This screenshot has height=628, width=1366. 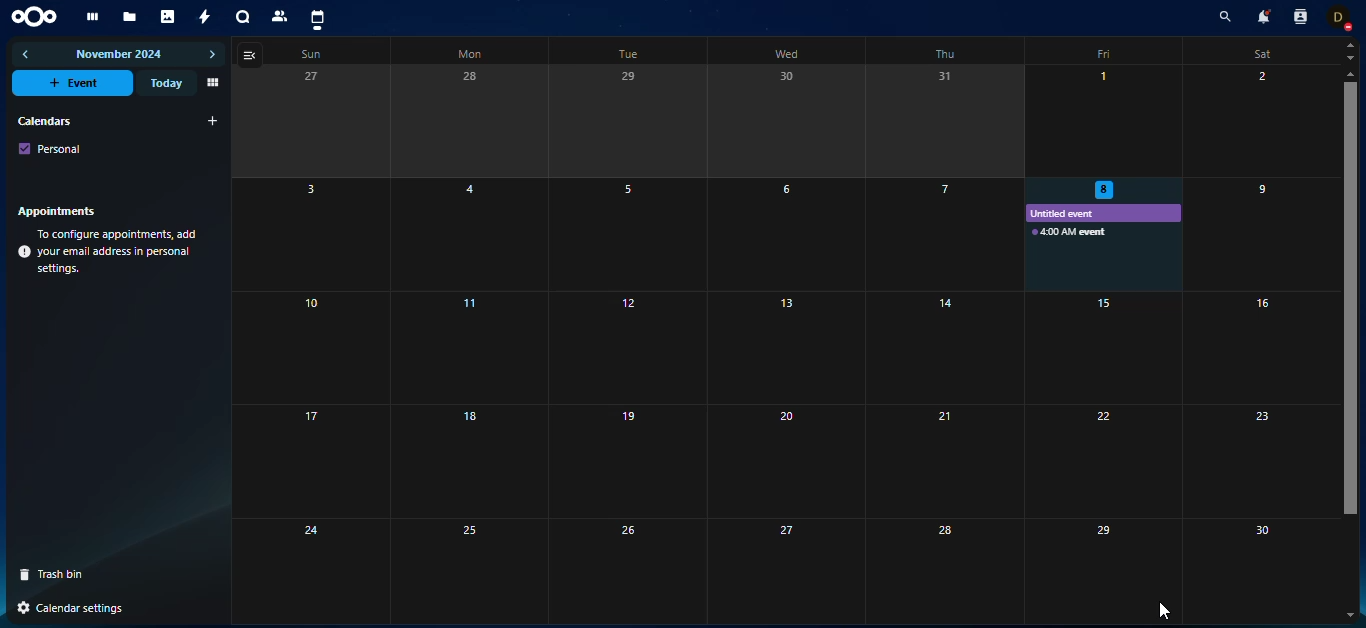 What do you see at coordinates (787, 234) in the screenshot?
I see `6` at bounding box center [787, 234].